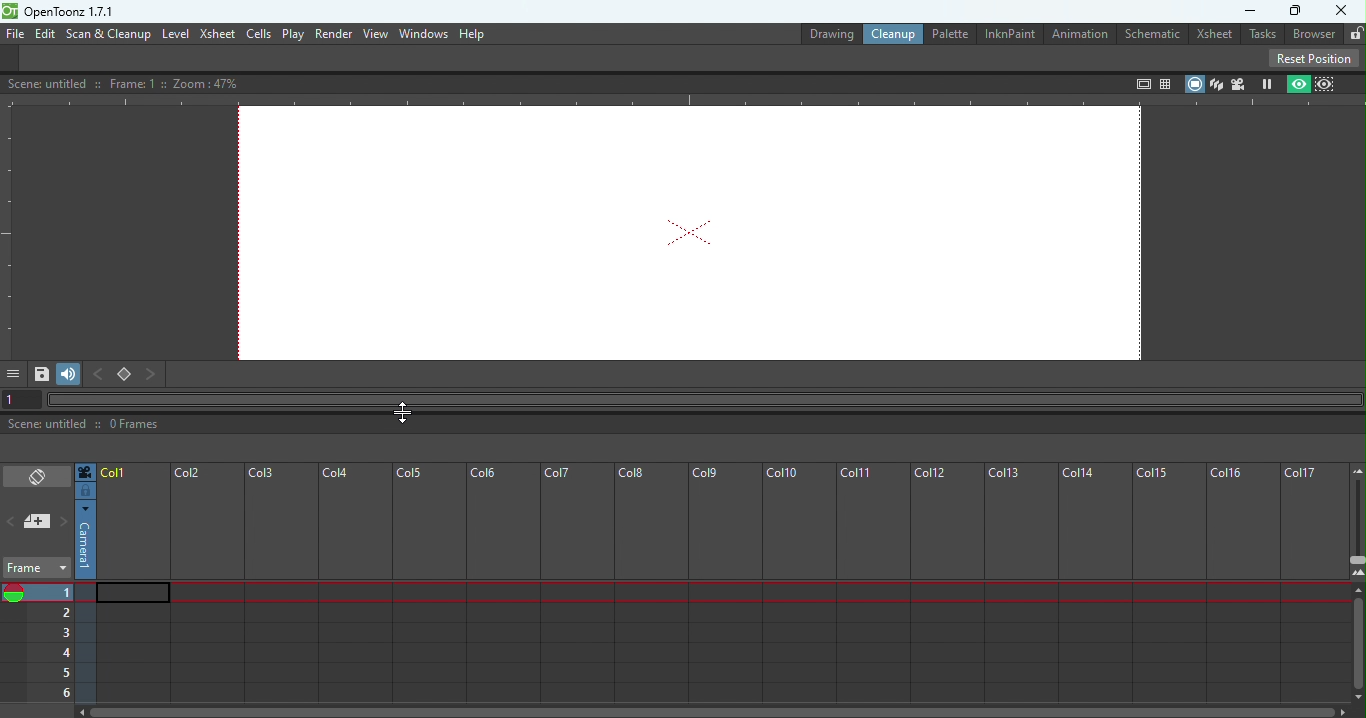 The height and width of the screenshot is (718, 1366). I want to click on Play, so click(293, 34).